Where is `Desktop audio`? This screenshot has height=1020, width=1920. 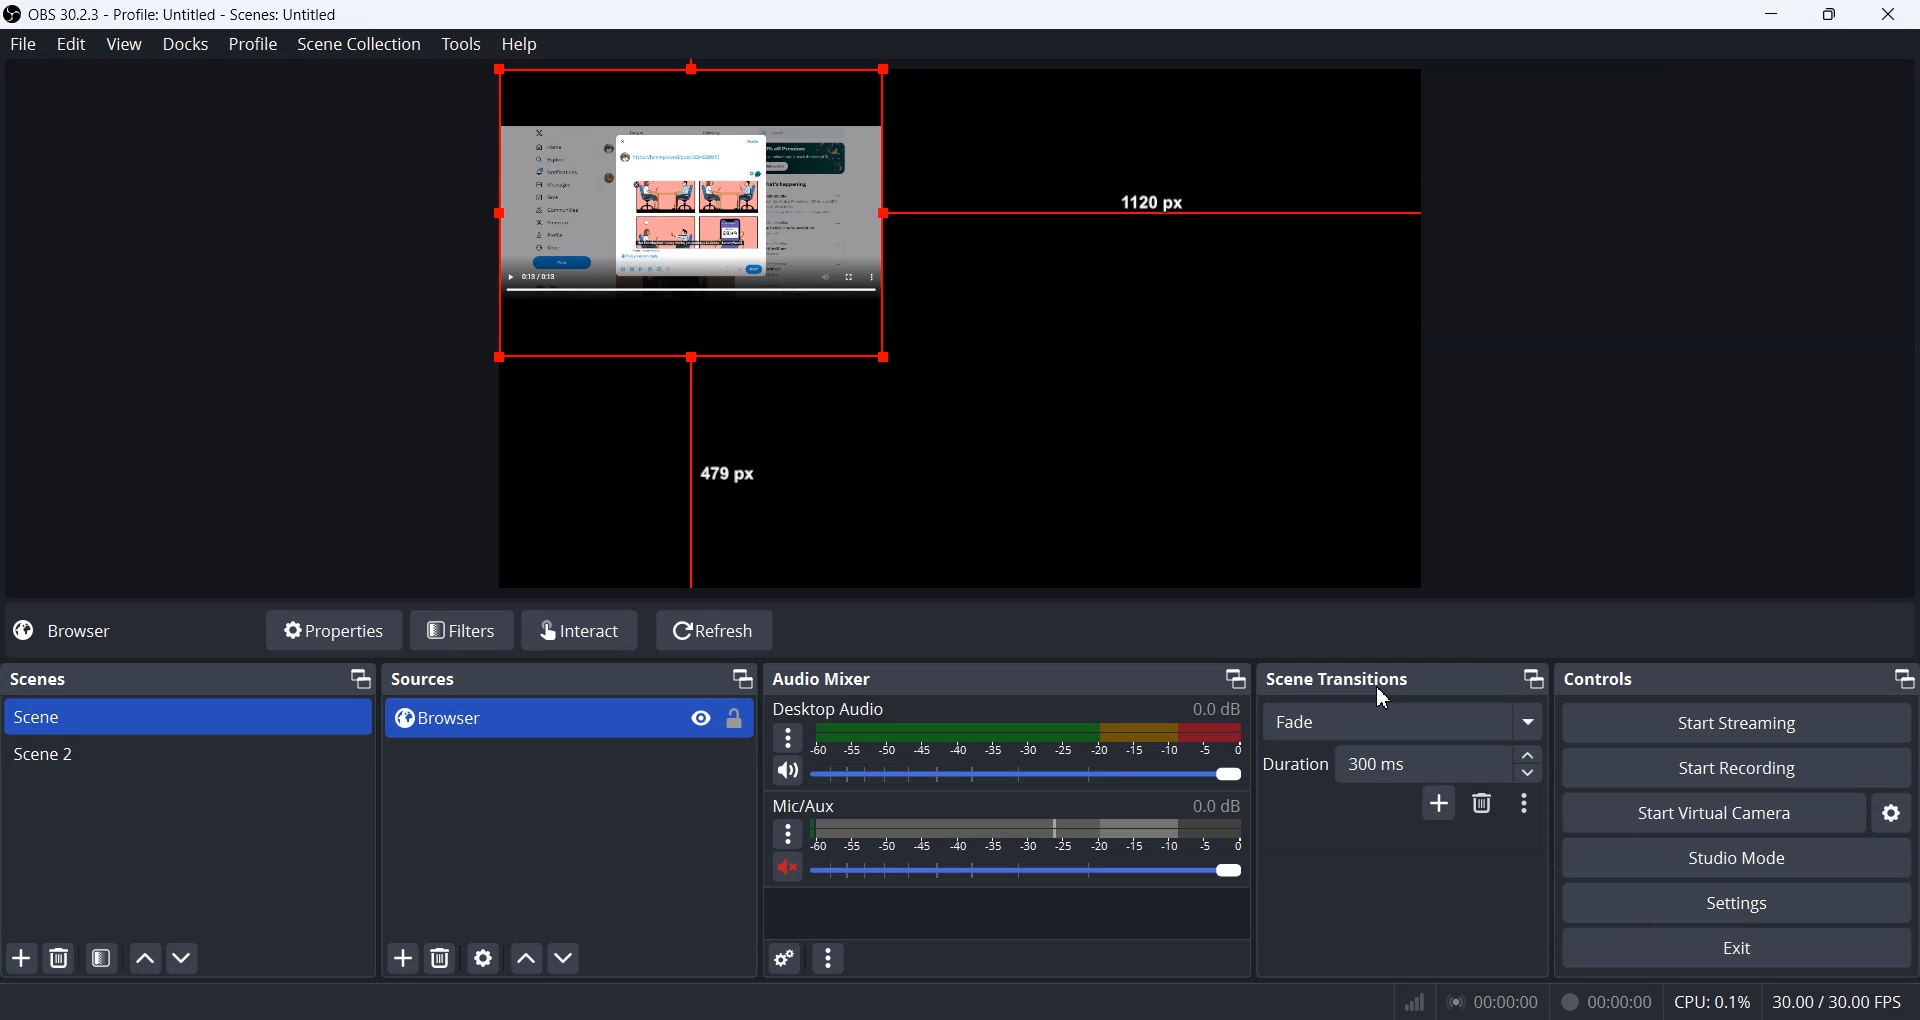 Desktop audio is located at coordinates (1006, 705).